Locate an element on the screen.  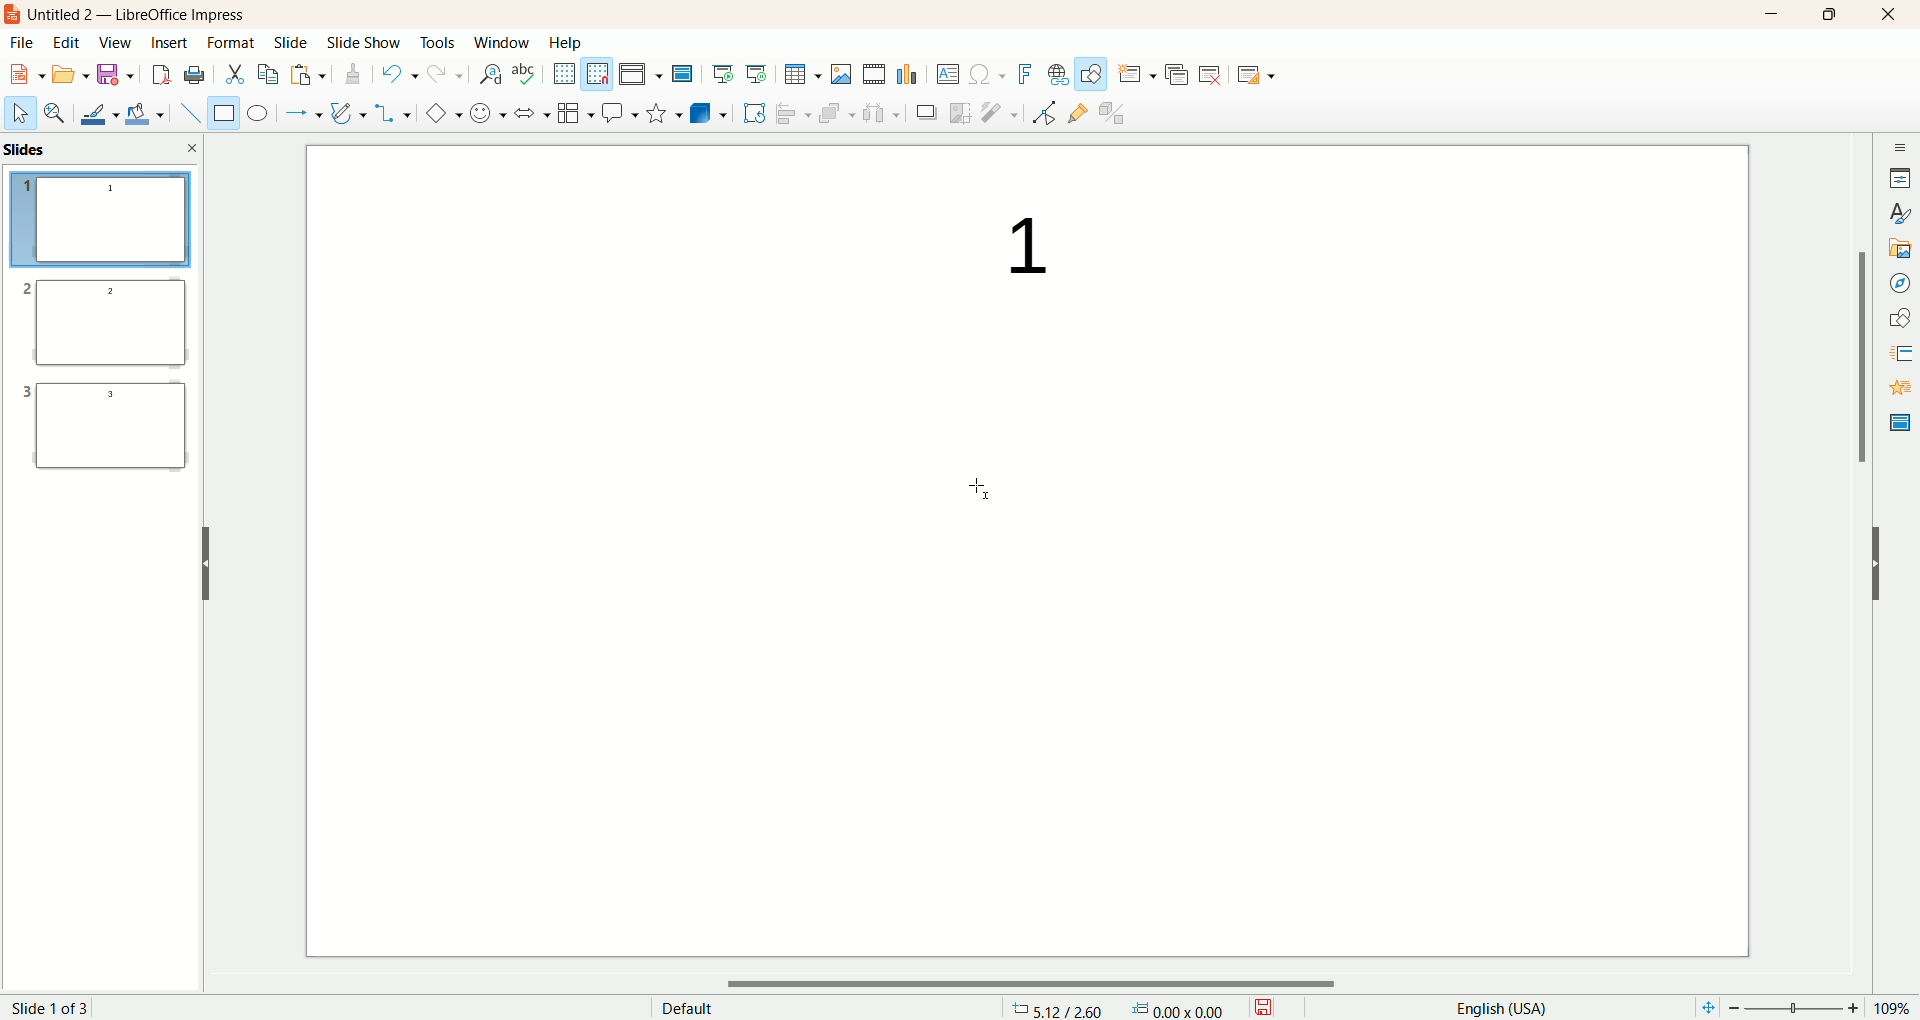
navigator is located at coordinates (1898, 283).